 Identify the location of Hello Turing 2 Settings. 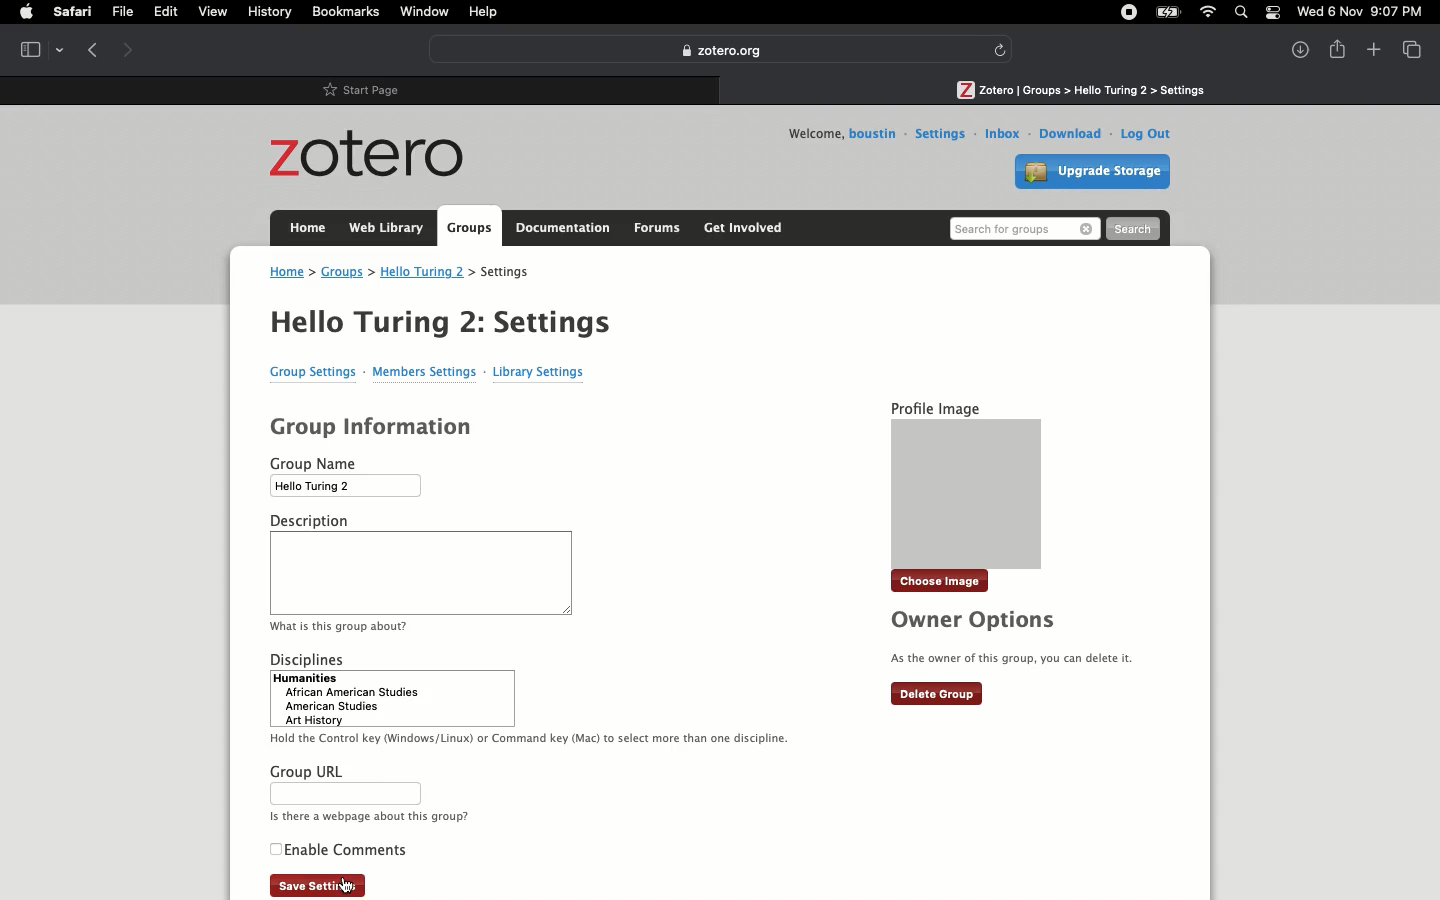
(436, 322).